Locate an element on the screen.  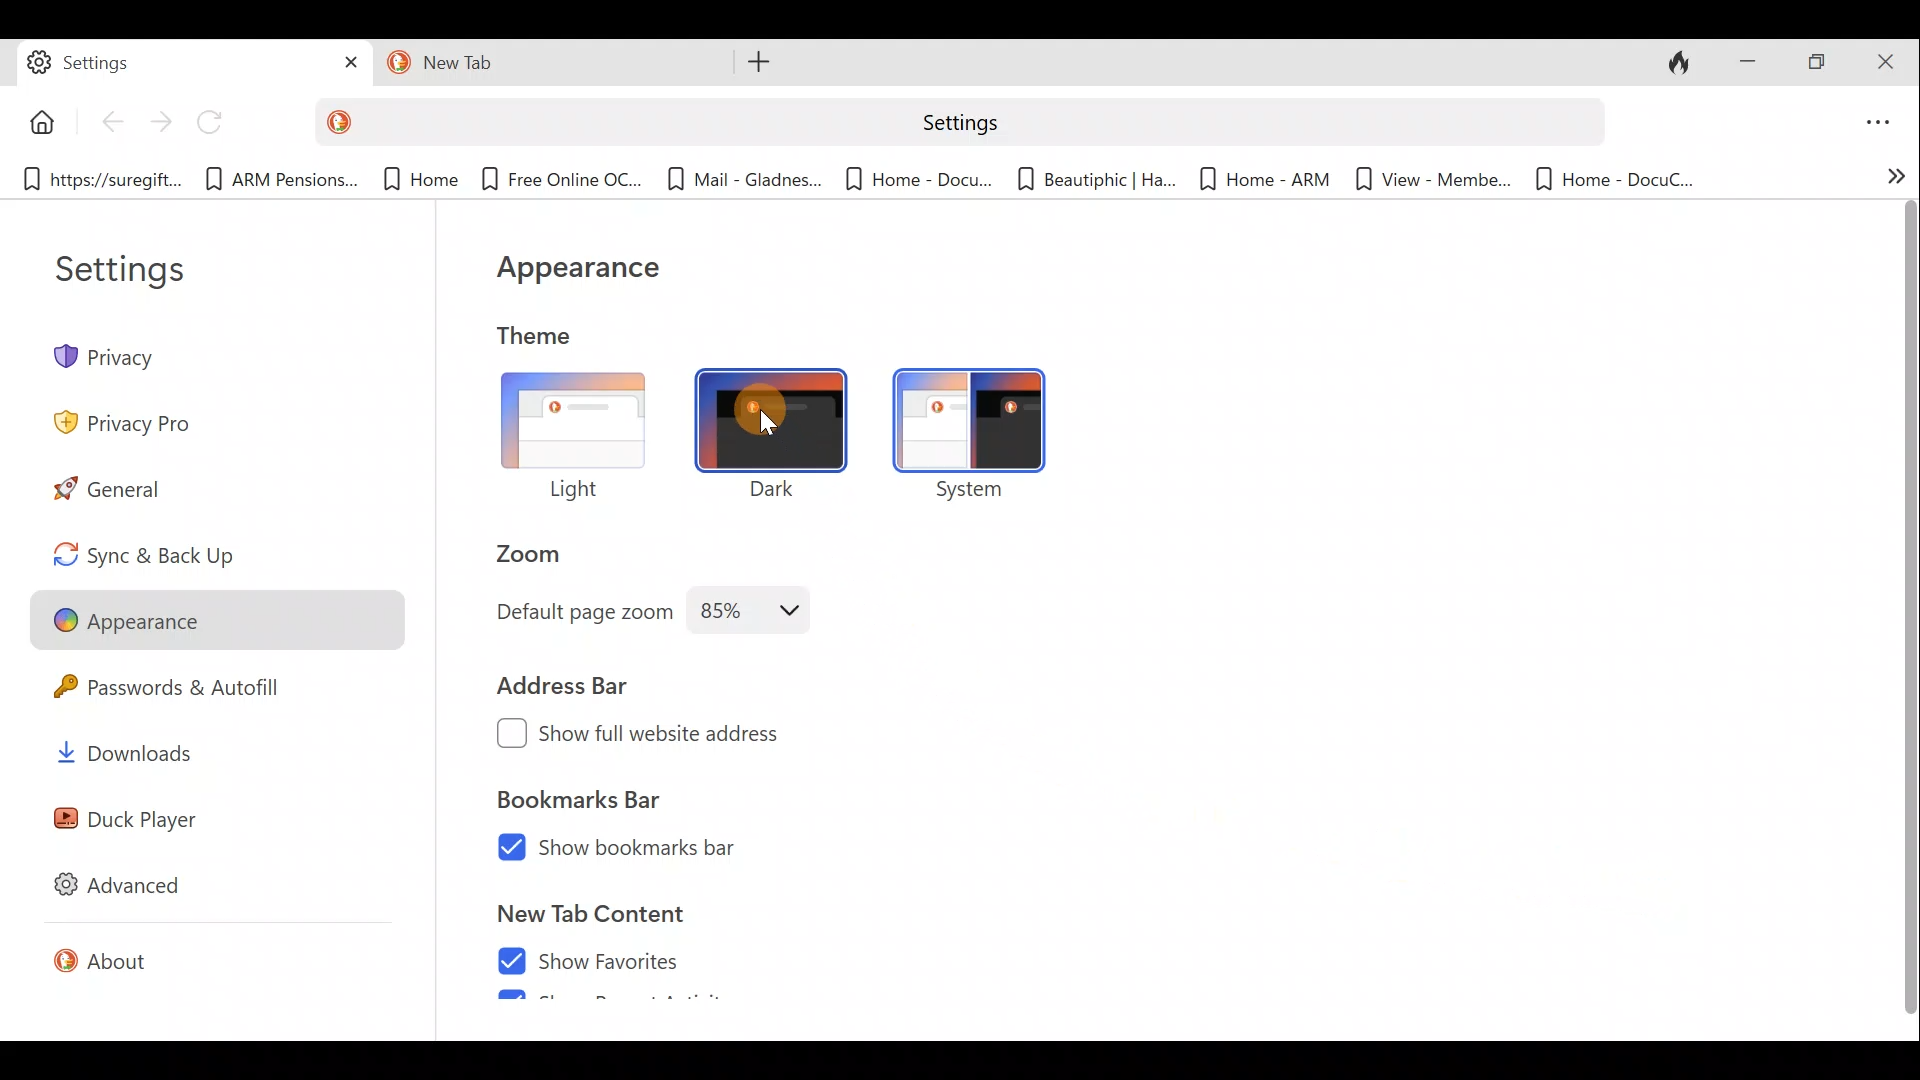
Reload page is located at coordinates (219, 123).